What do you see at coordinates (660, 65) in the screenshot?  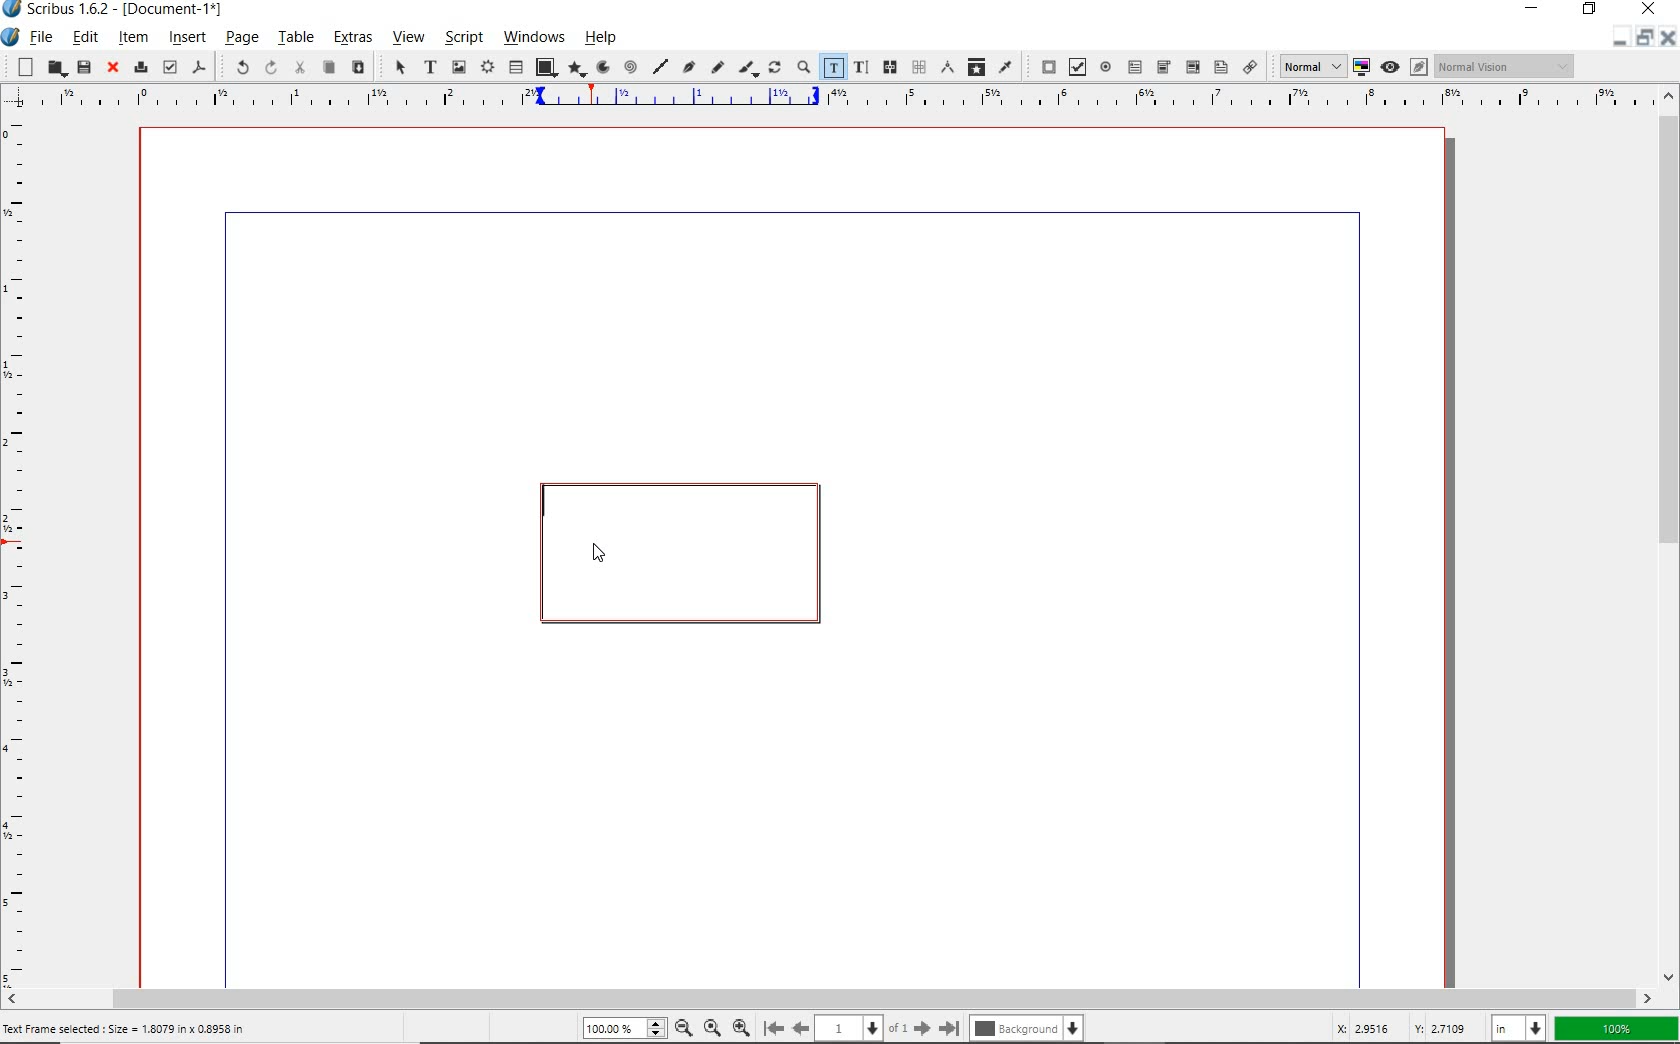 I see `line` at bounding box center [660, 65].